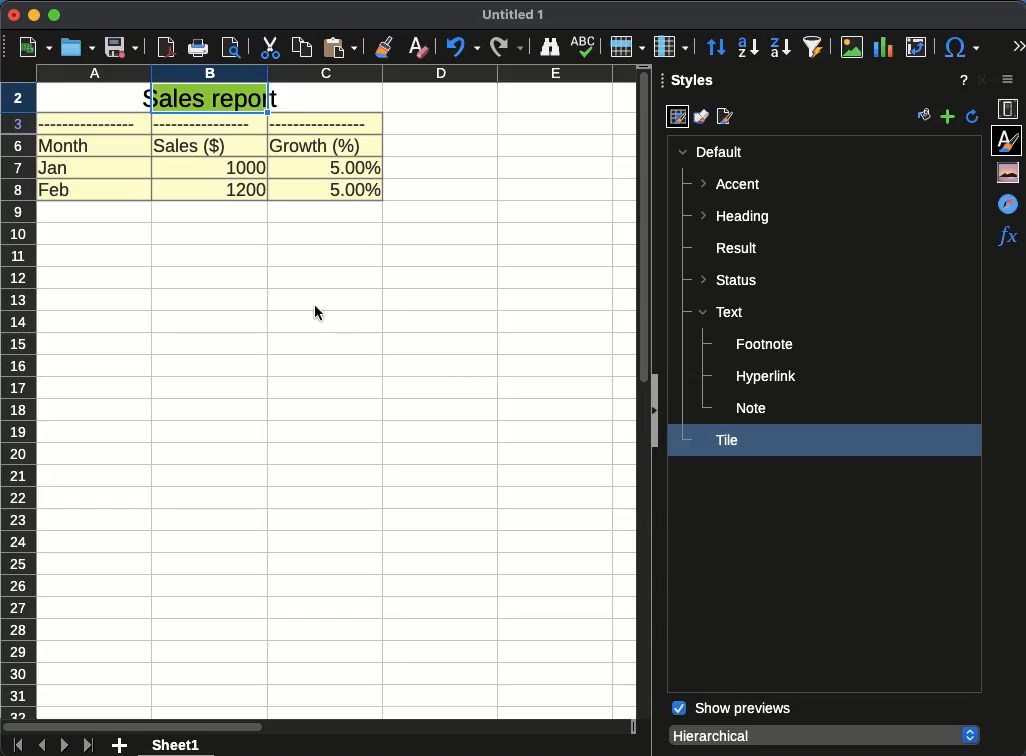  What do you see at coordinates (355, 166) in the screenshot?
I see `5.00%` at bounding box center [355, 166].